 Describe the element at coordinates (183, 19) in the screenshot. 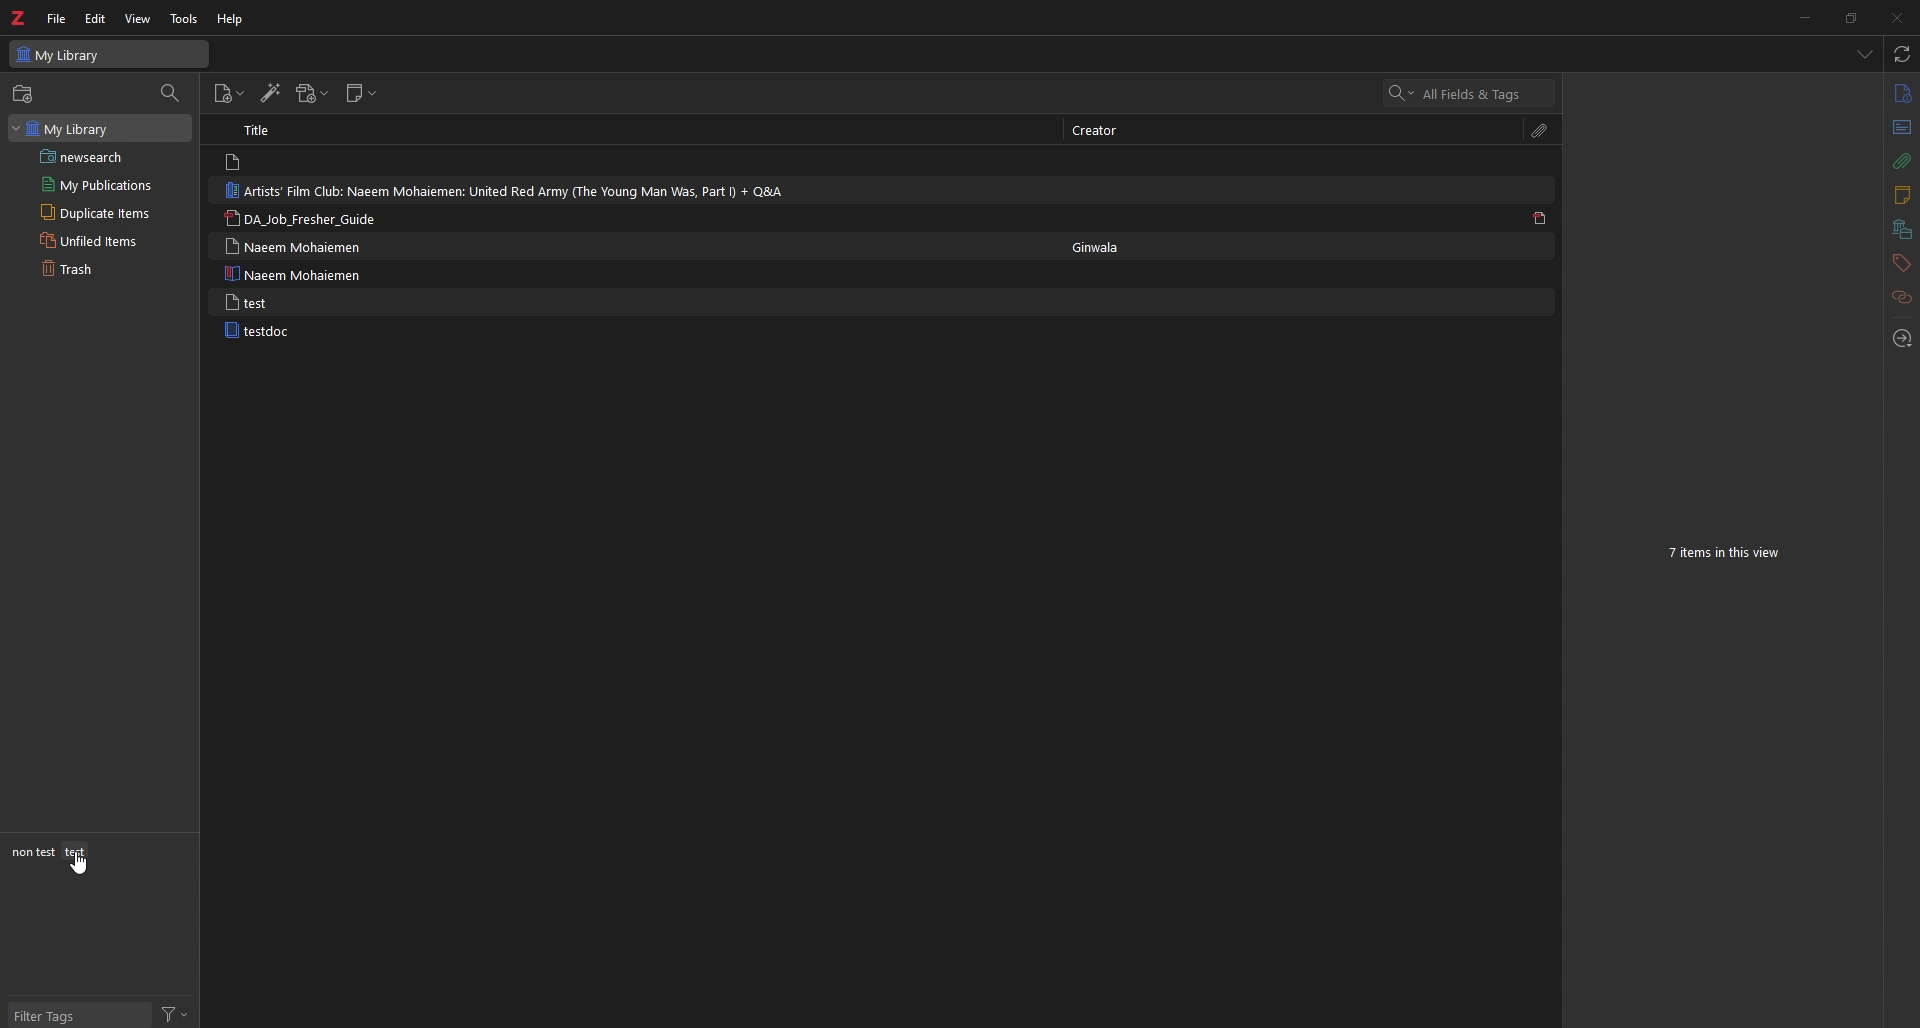

I see `tools` at that location.